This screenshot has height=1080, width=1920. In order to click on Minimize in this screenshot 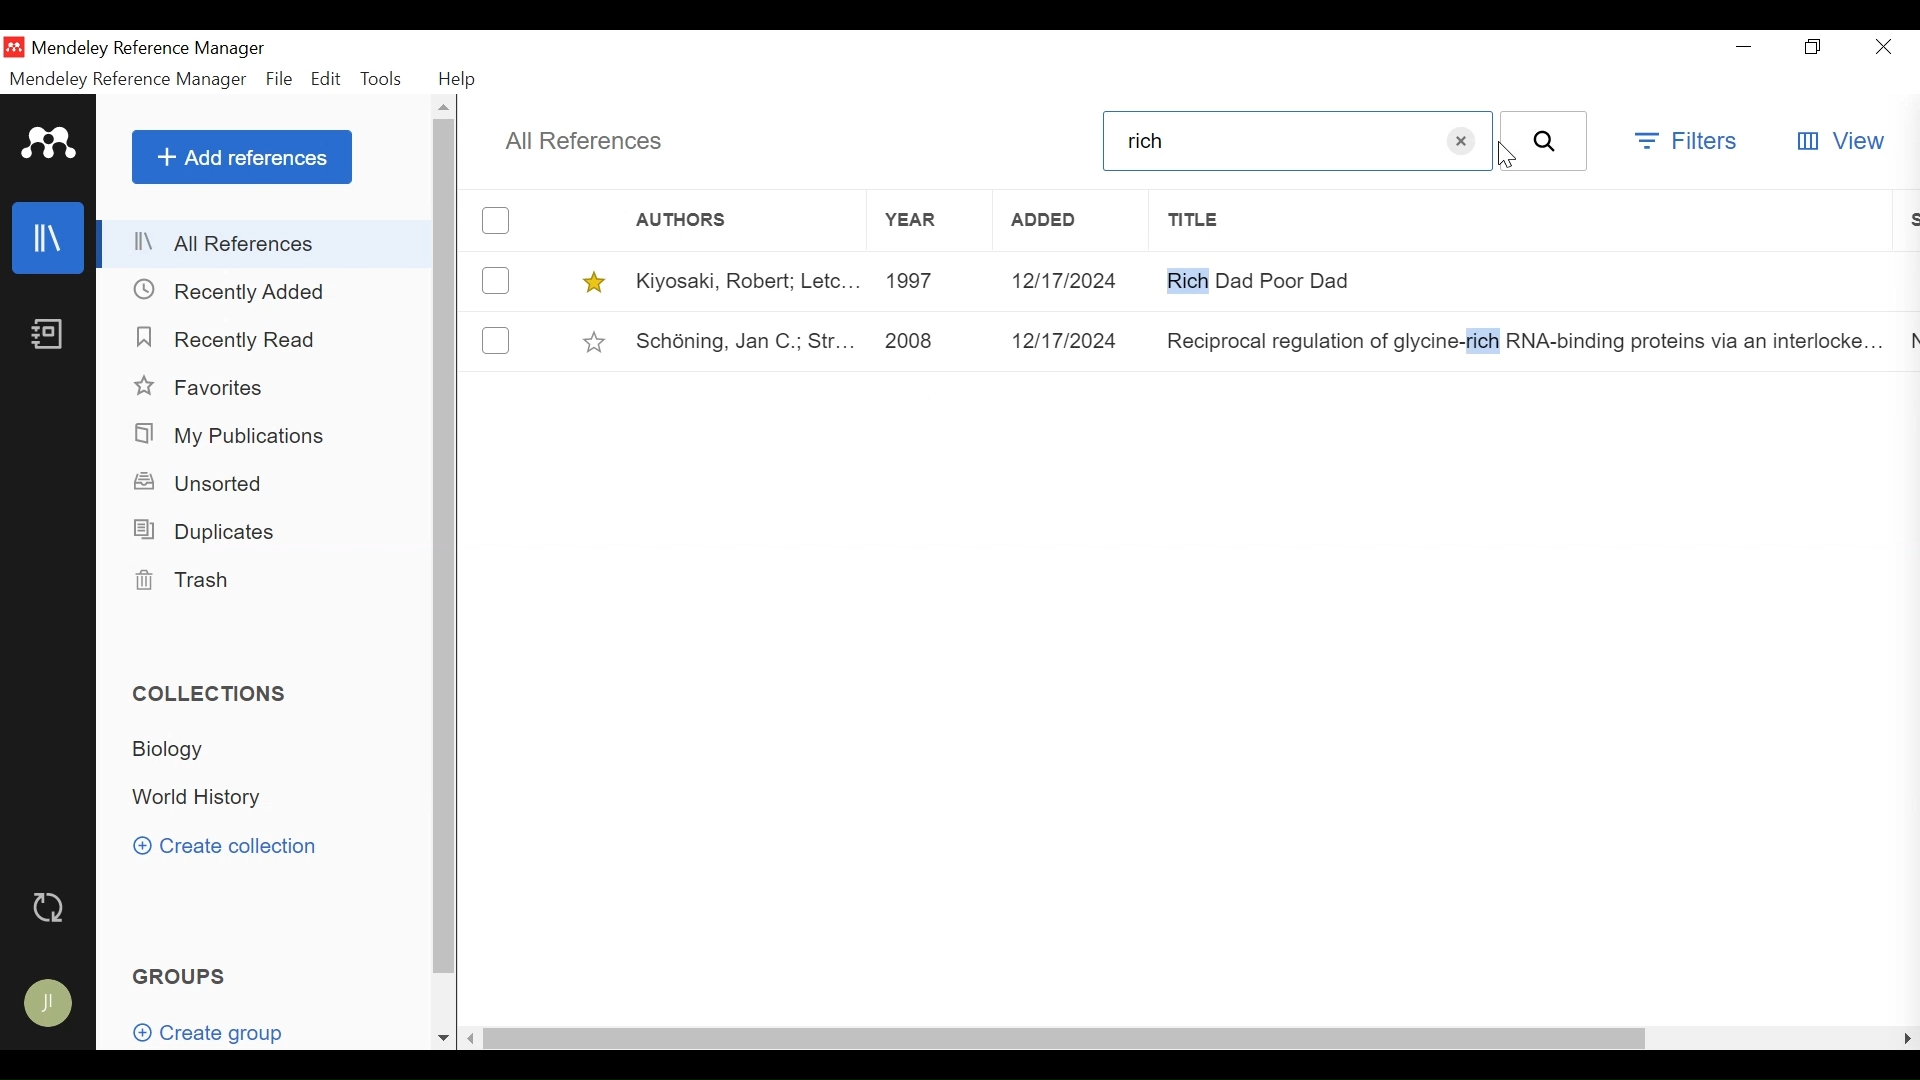, I will do `click(1749, 47)`.